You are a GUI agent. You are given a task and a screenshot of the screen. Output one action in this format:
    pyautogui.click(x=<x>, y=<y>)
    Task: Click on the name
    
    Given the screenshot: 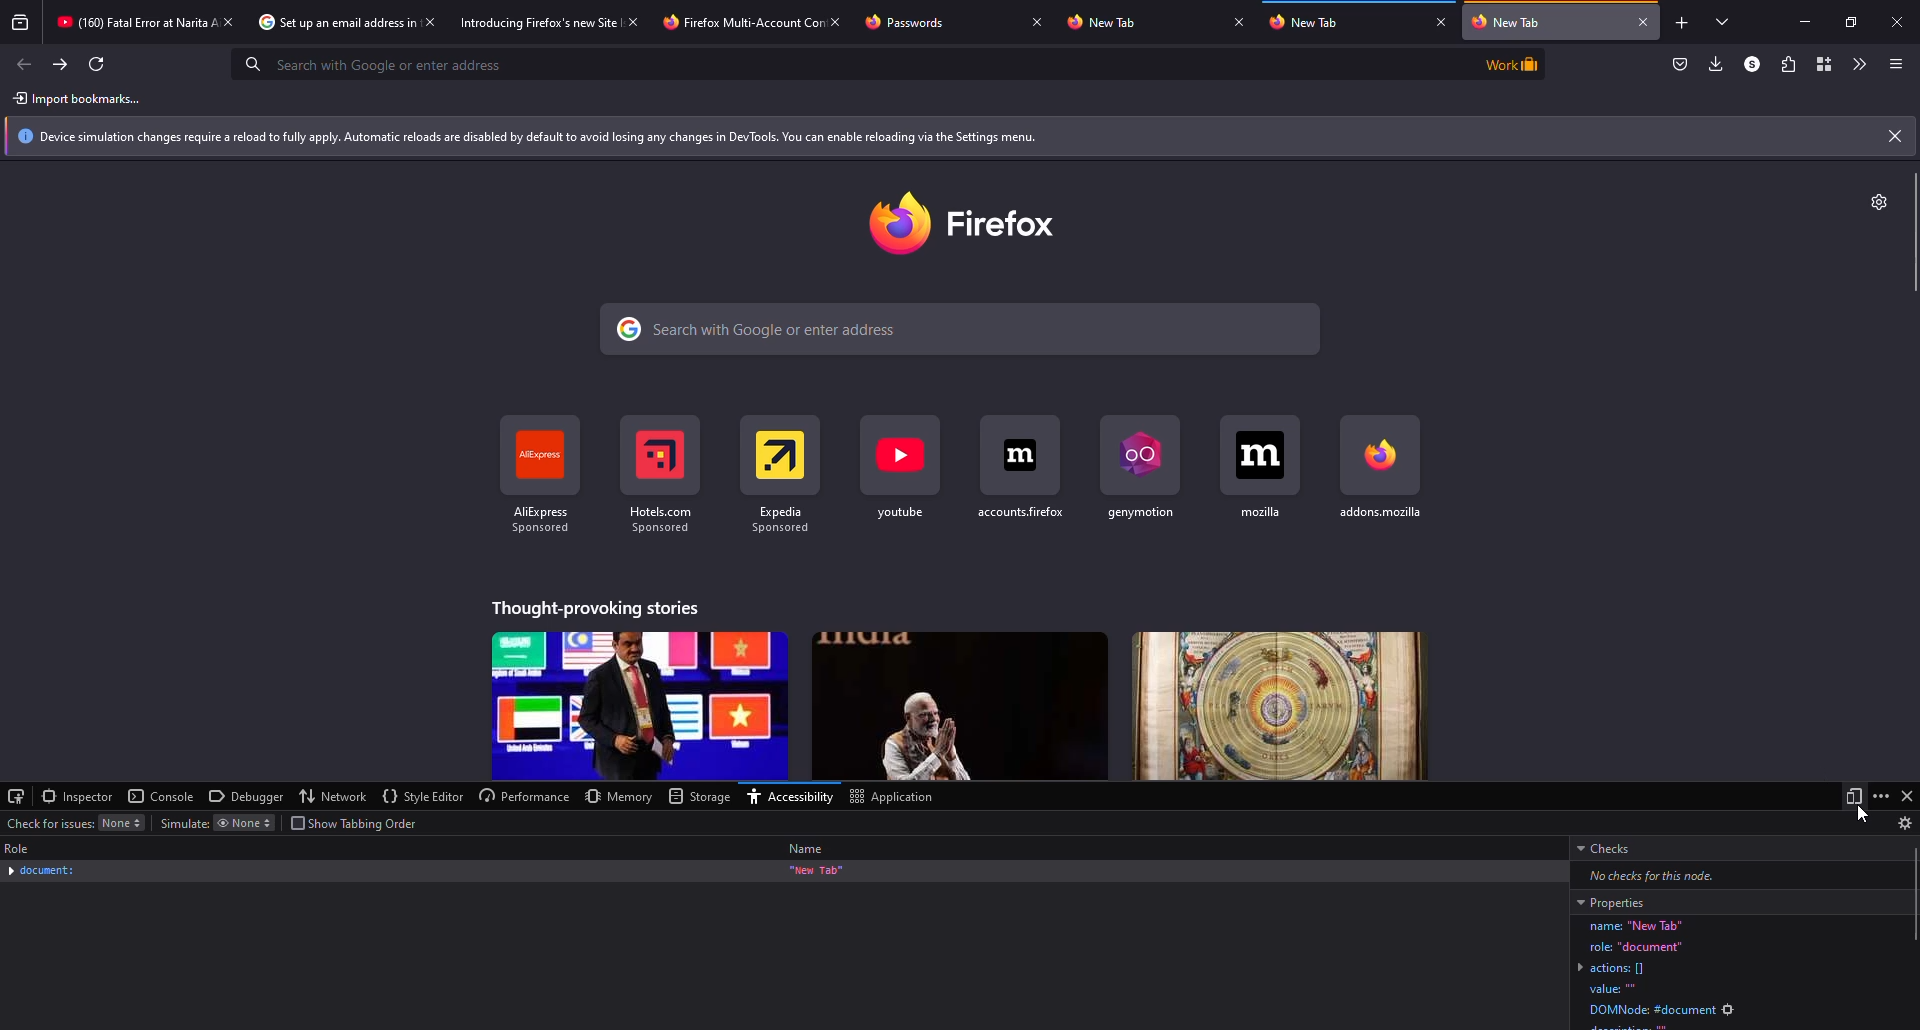 What is the action you would take?
    pyautogui.click(x=806, y=849)
    